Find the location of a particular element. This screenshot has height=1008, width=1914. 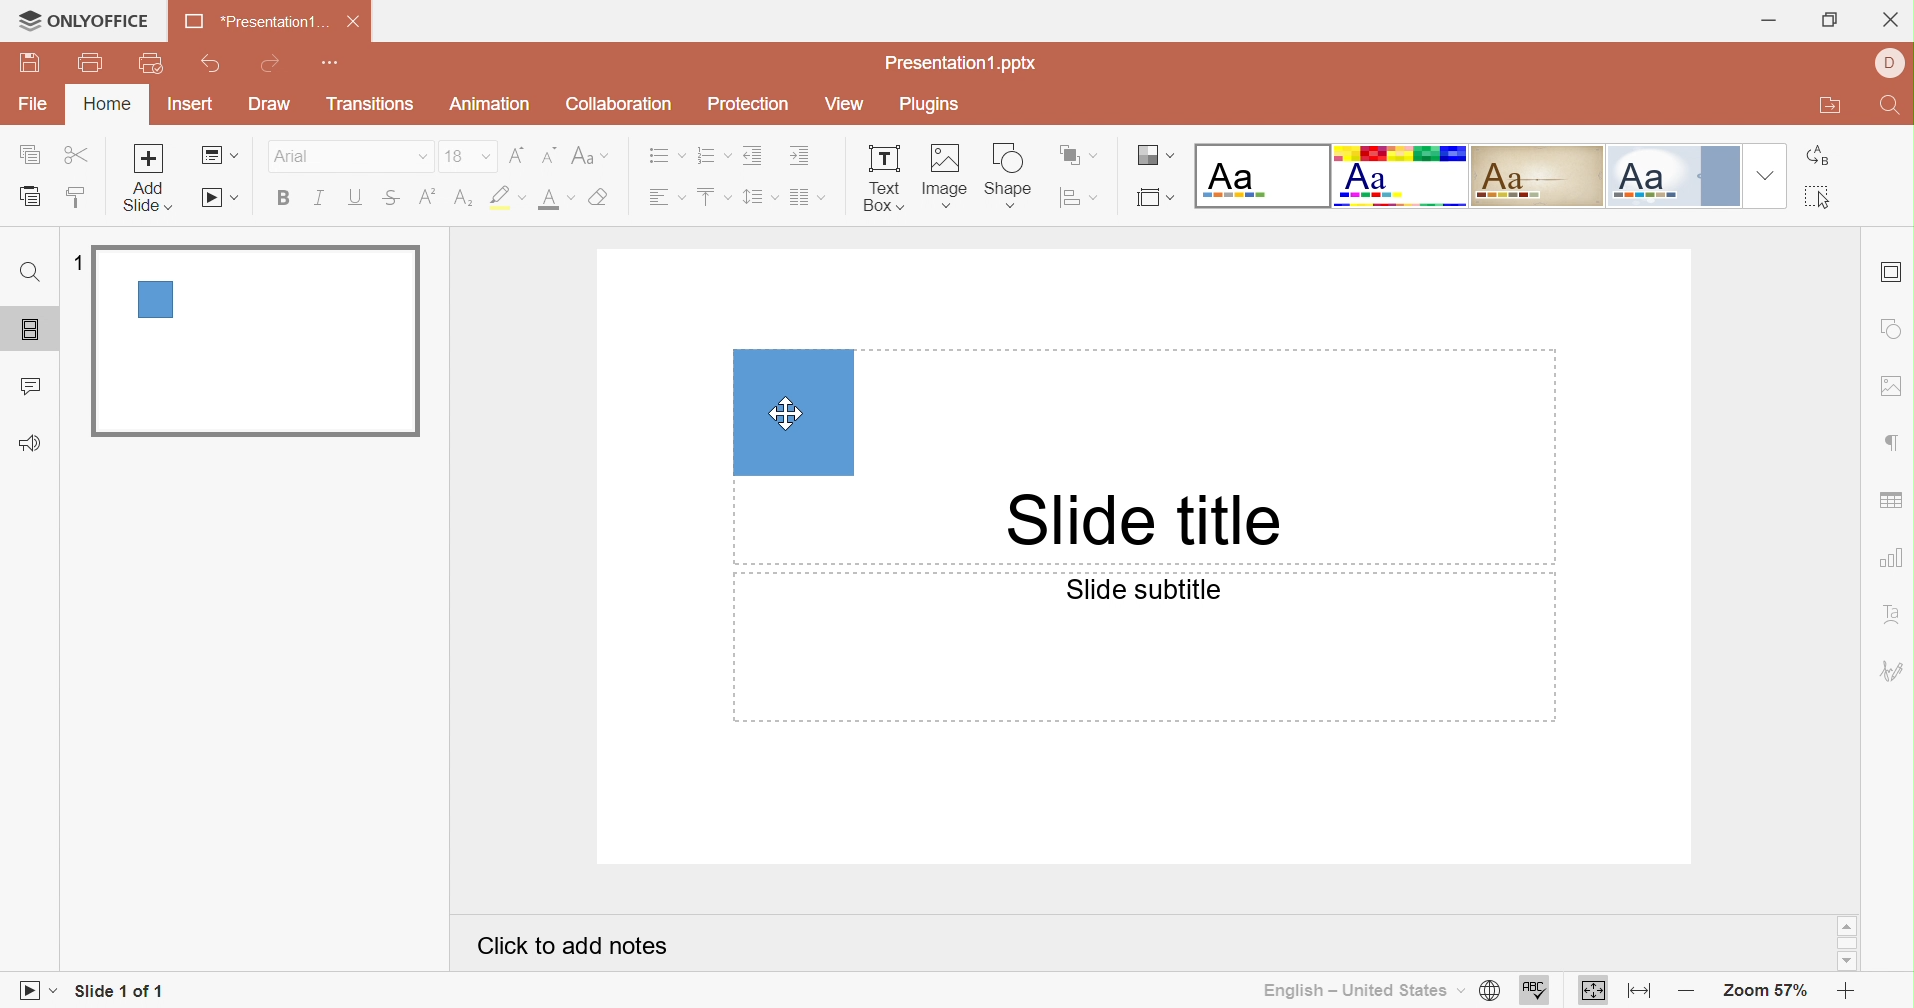

Replace is located at coordinates (1822, 154).